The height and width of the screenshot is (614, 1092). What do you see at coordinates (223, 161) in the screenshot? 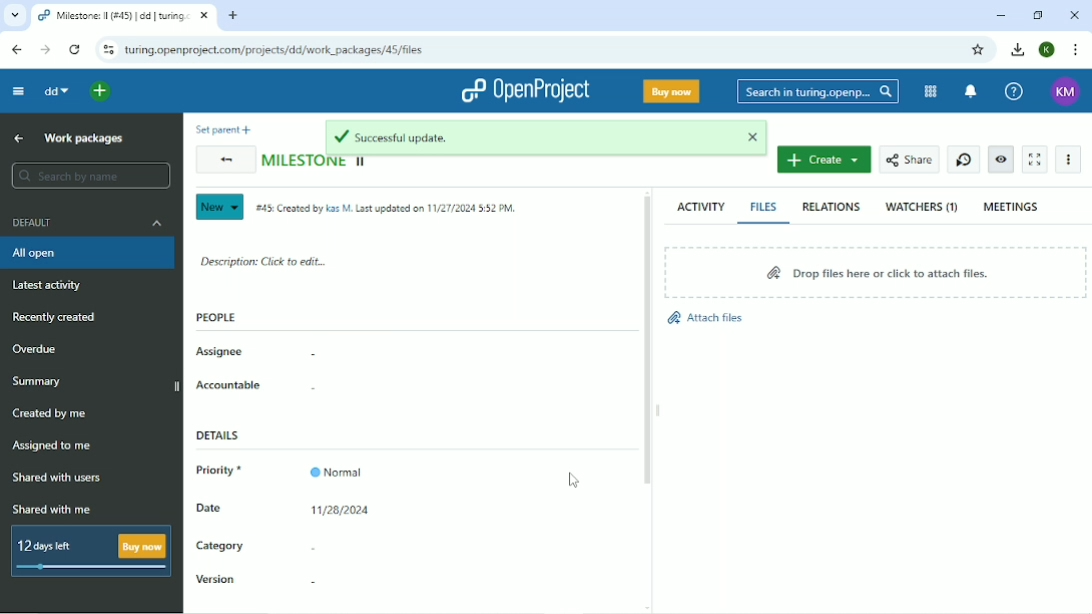
I see `Back` at bounding box center [223, 161].